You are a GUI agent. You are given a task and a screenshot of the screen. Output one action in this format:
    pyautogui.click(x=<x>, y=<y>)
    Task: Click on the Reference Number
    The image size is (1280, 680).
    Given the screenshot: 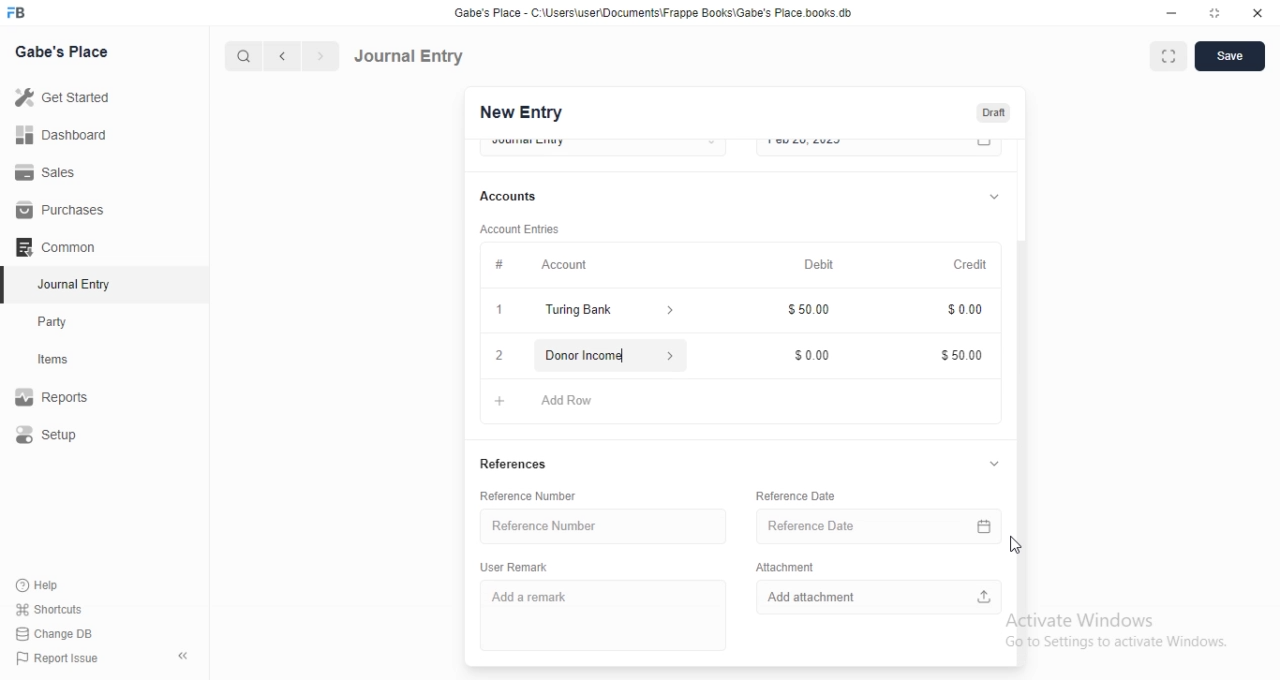 What is the action you would take?
    pyautogui.click(x=597, y=525)
    